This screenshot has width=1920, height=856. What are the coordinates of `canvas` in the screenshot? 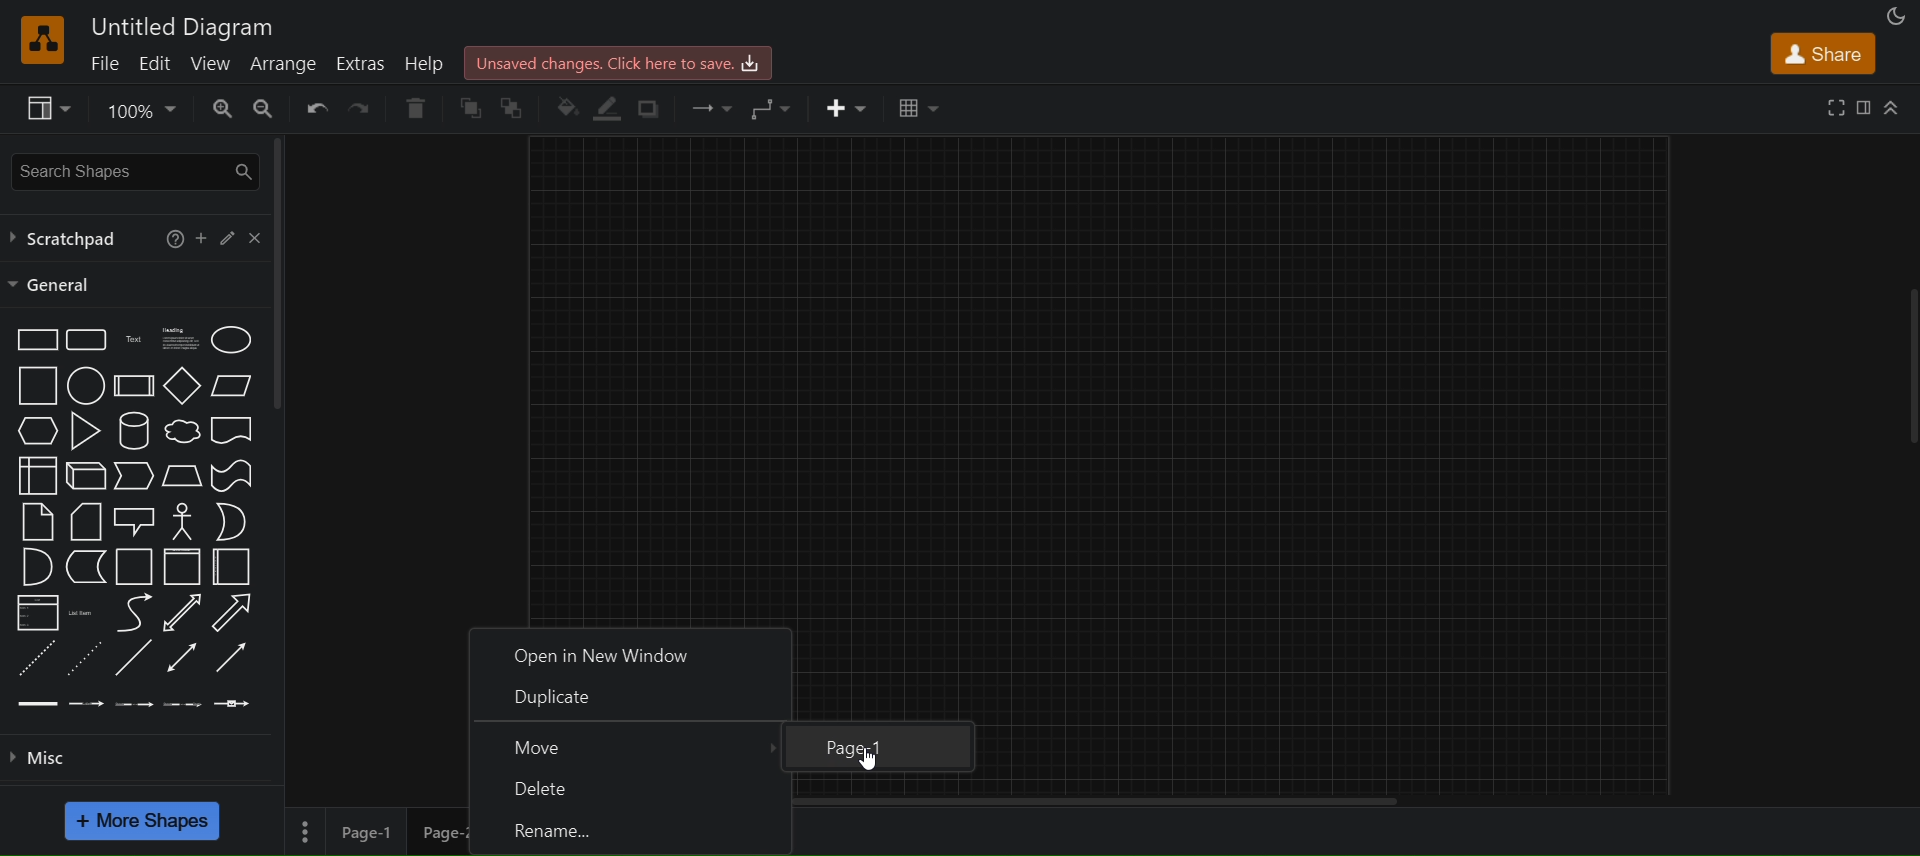 It's located at (1100, 376).